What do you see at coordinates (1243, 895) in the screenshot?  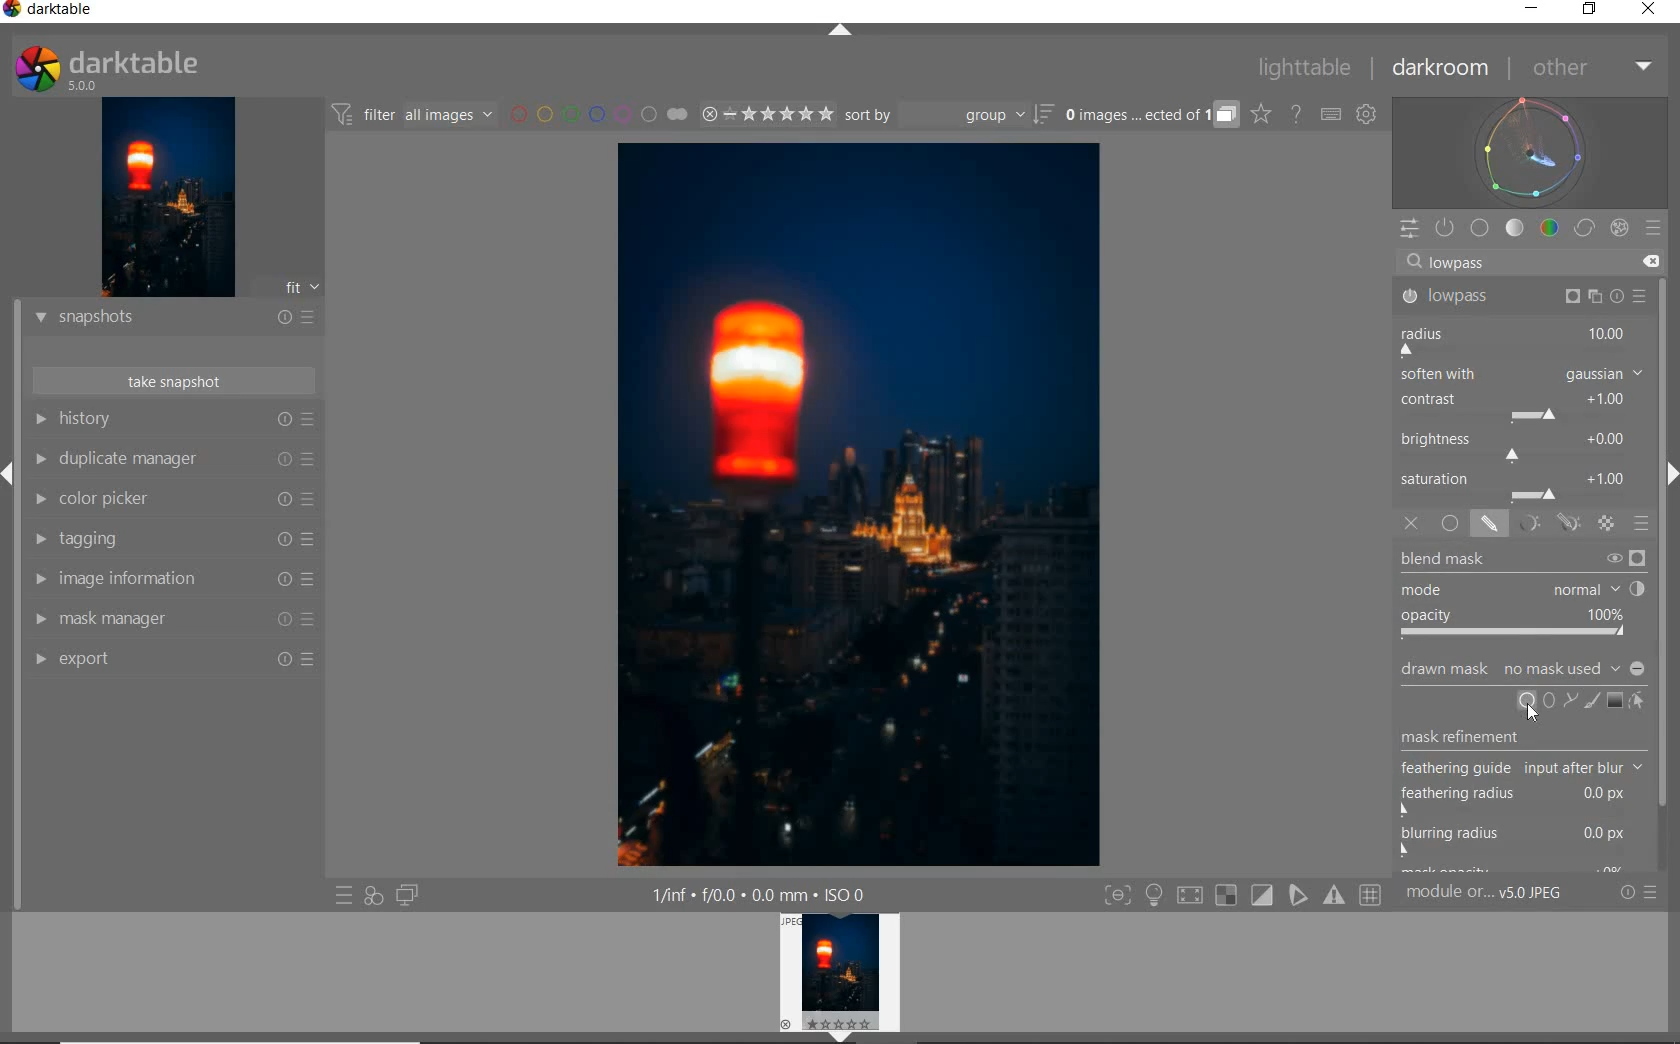 I see `TOGGLE MODES` at bounding box center [1243, 895].